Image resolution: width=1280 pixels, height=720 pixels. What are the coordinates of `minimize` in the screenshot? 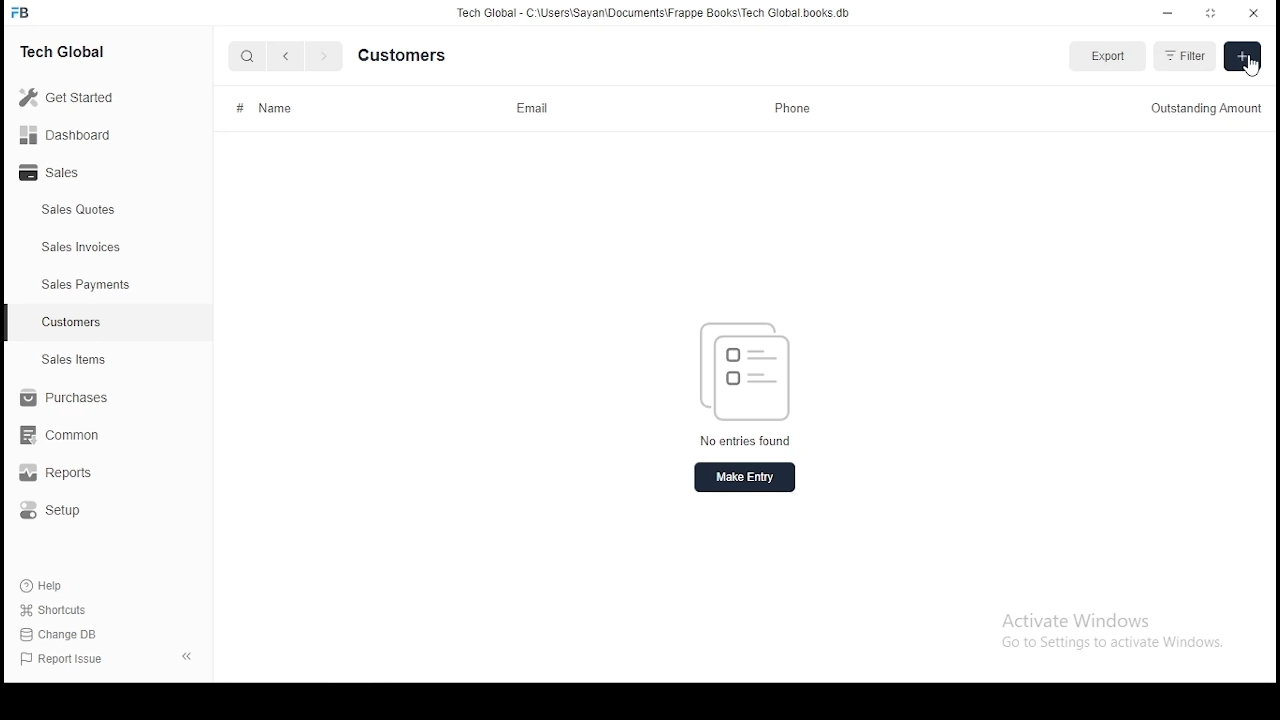 It's located at (1169, 13).